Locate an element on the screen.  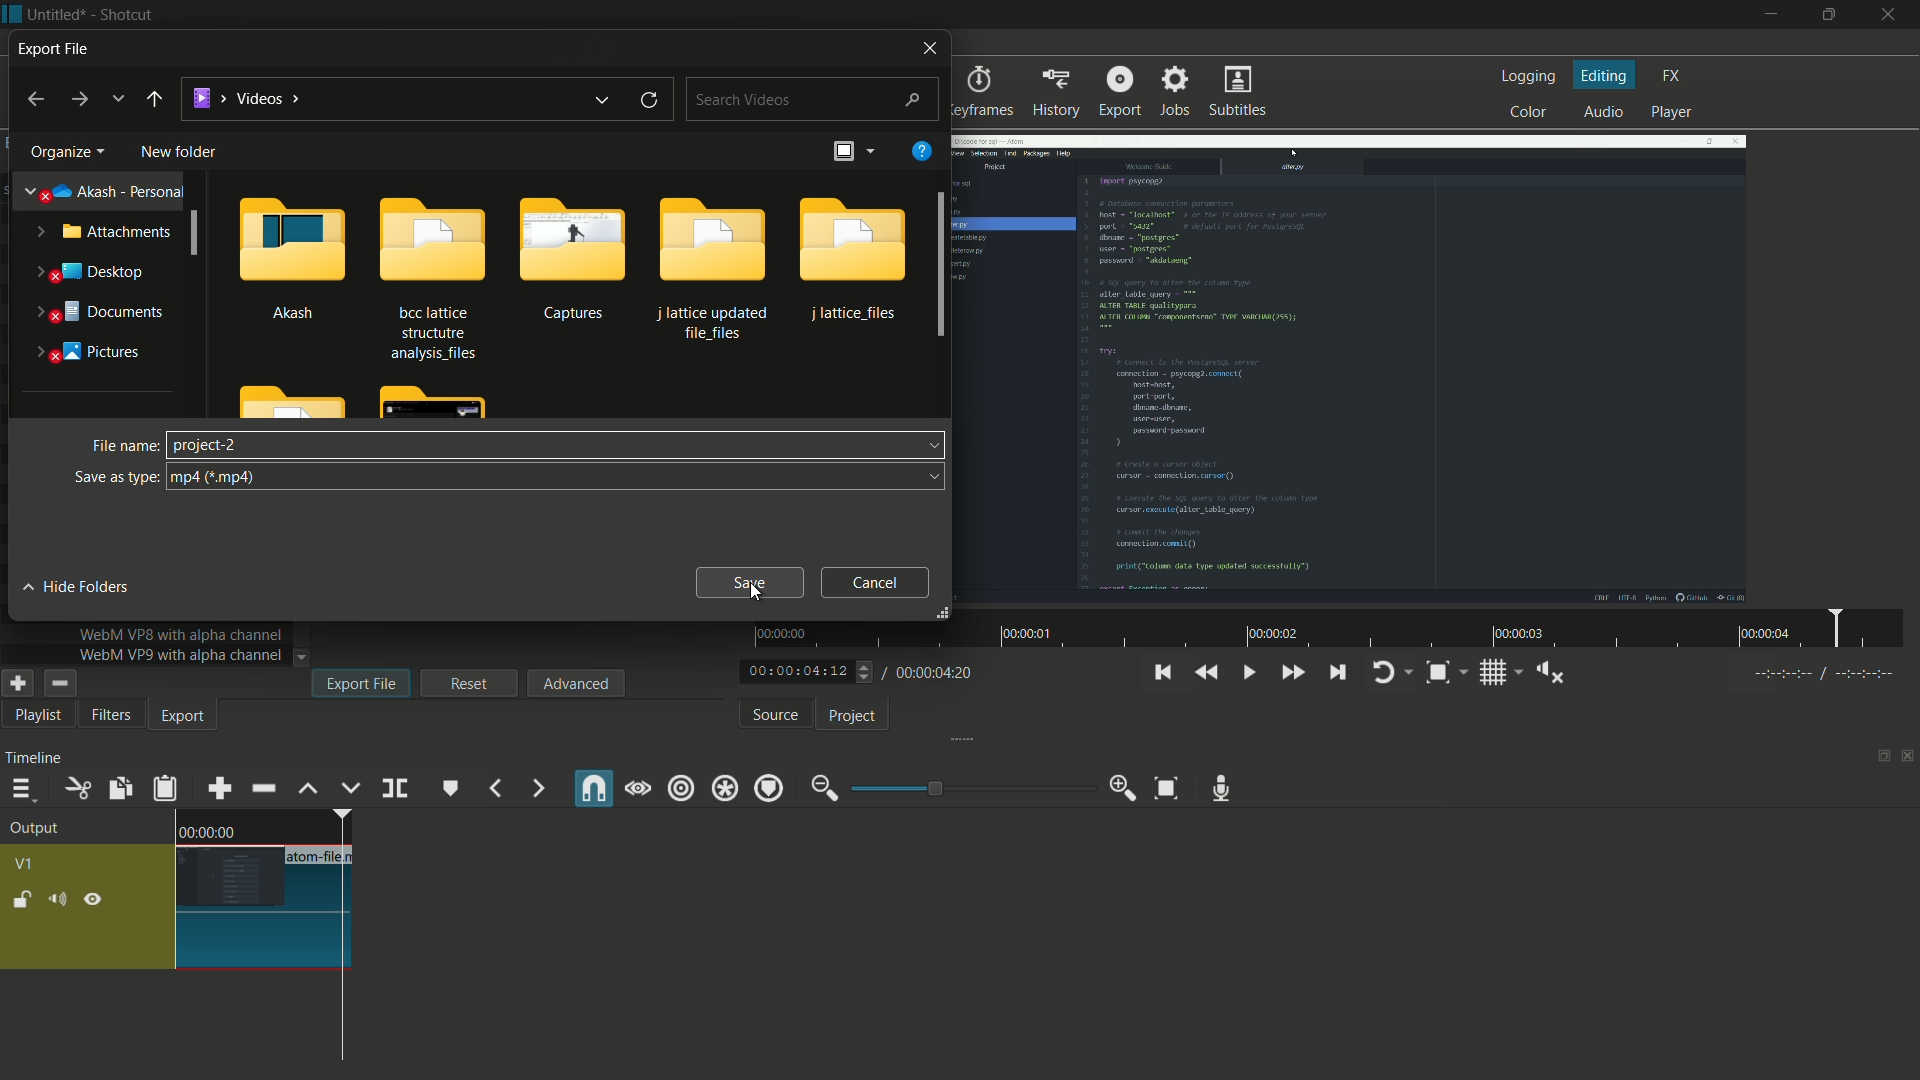
toggle zoom is located at coordinates (1438, 673).